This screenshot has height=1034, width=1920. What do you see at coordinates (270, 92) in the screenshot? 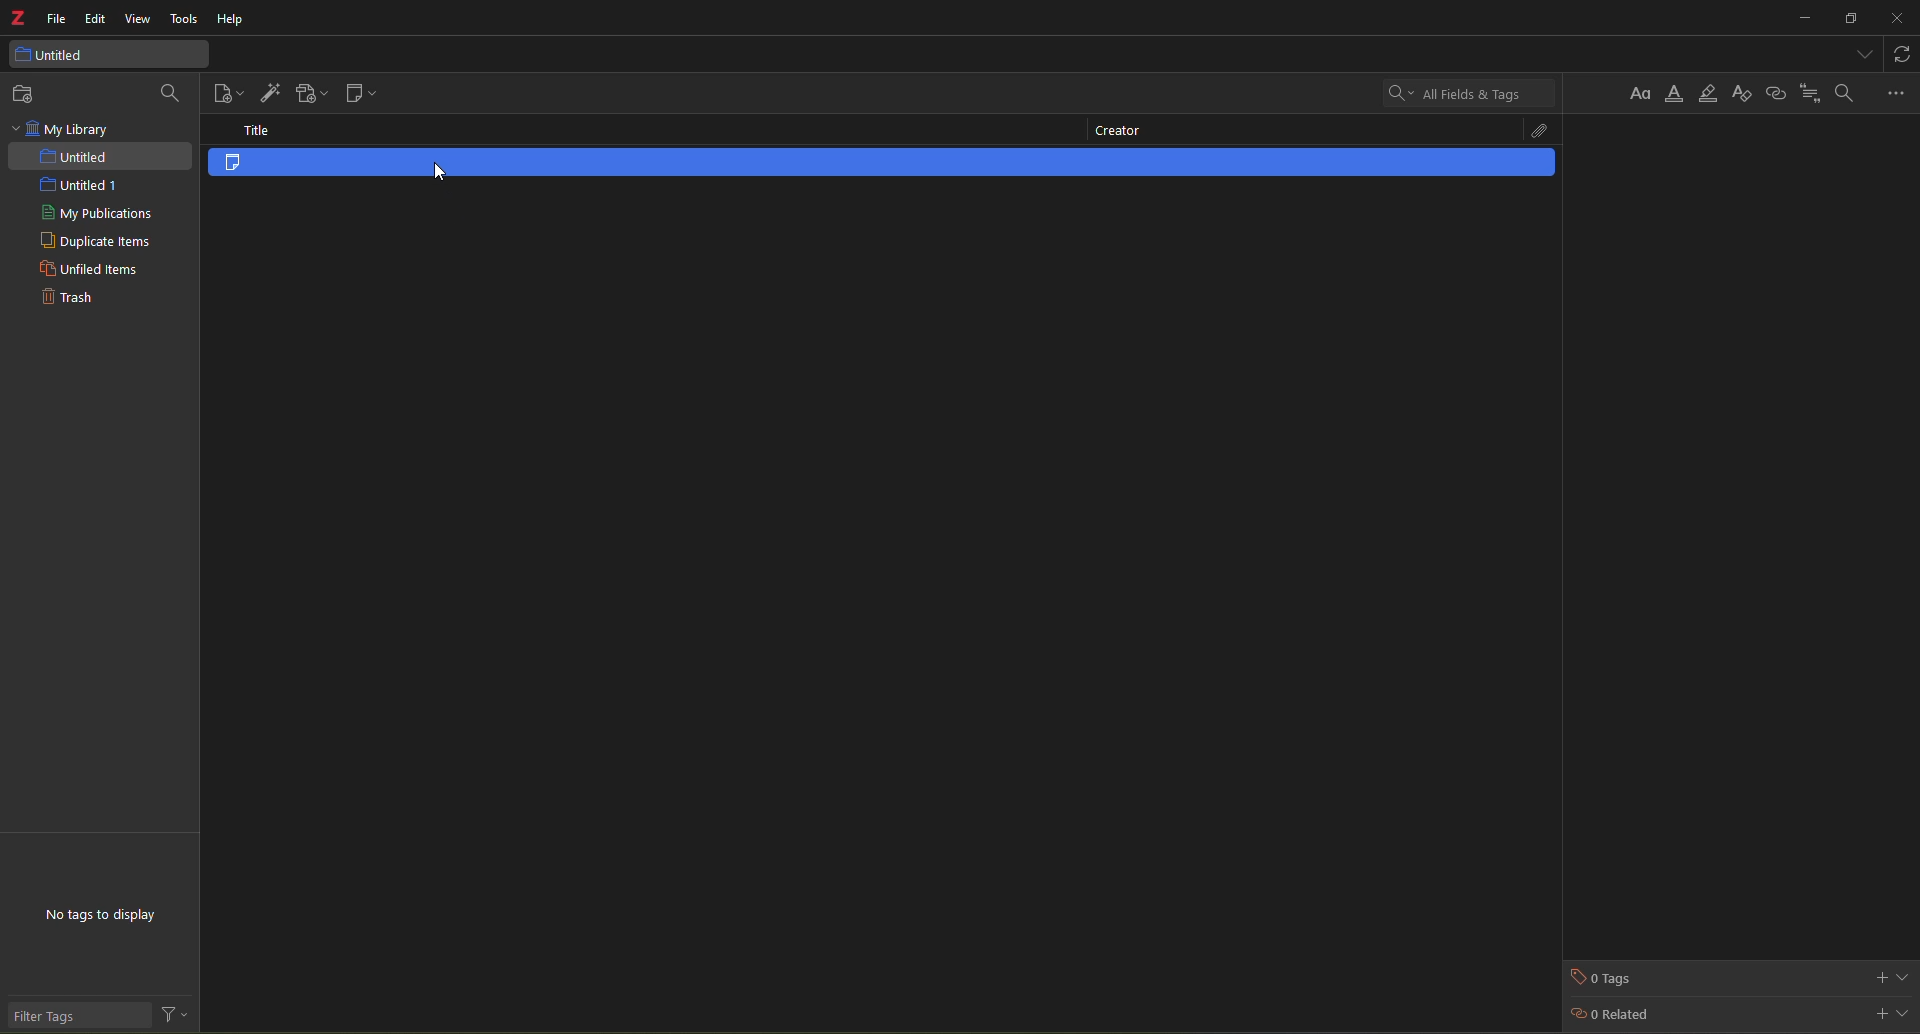
I see `add item` at bounding box center [270, 92].